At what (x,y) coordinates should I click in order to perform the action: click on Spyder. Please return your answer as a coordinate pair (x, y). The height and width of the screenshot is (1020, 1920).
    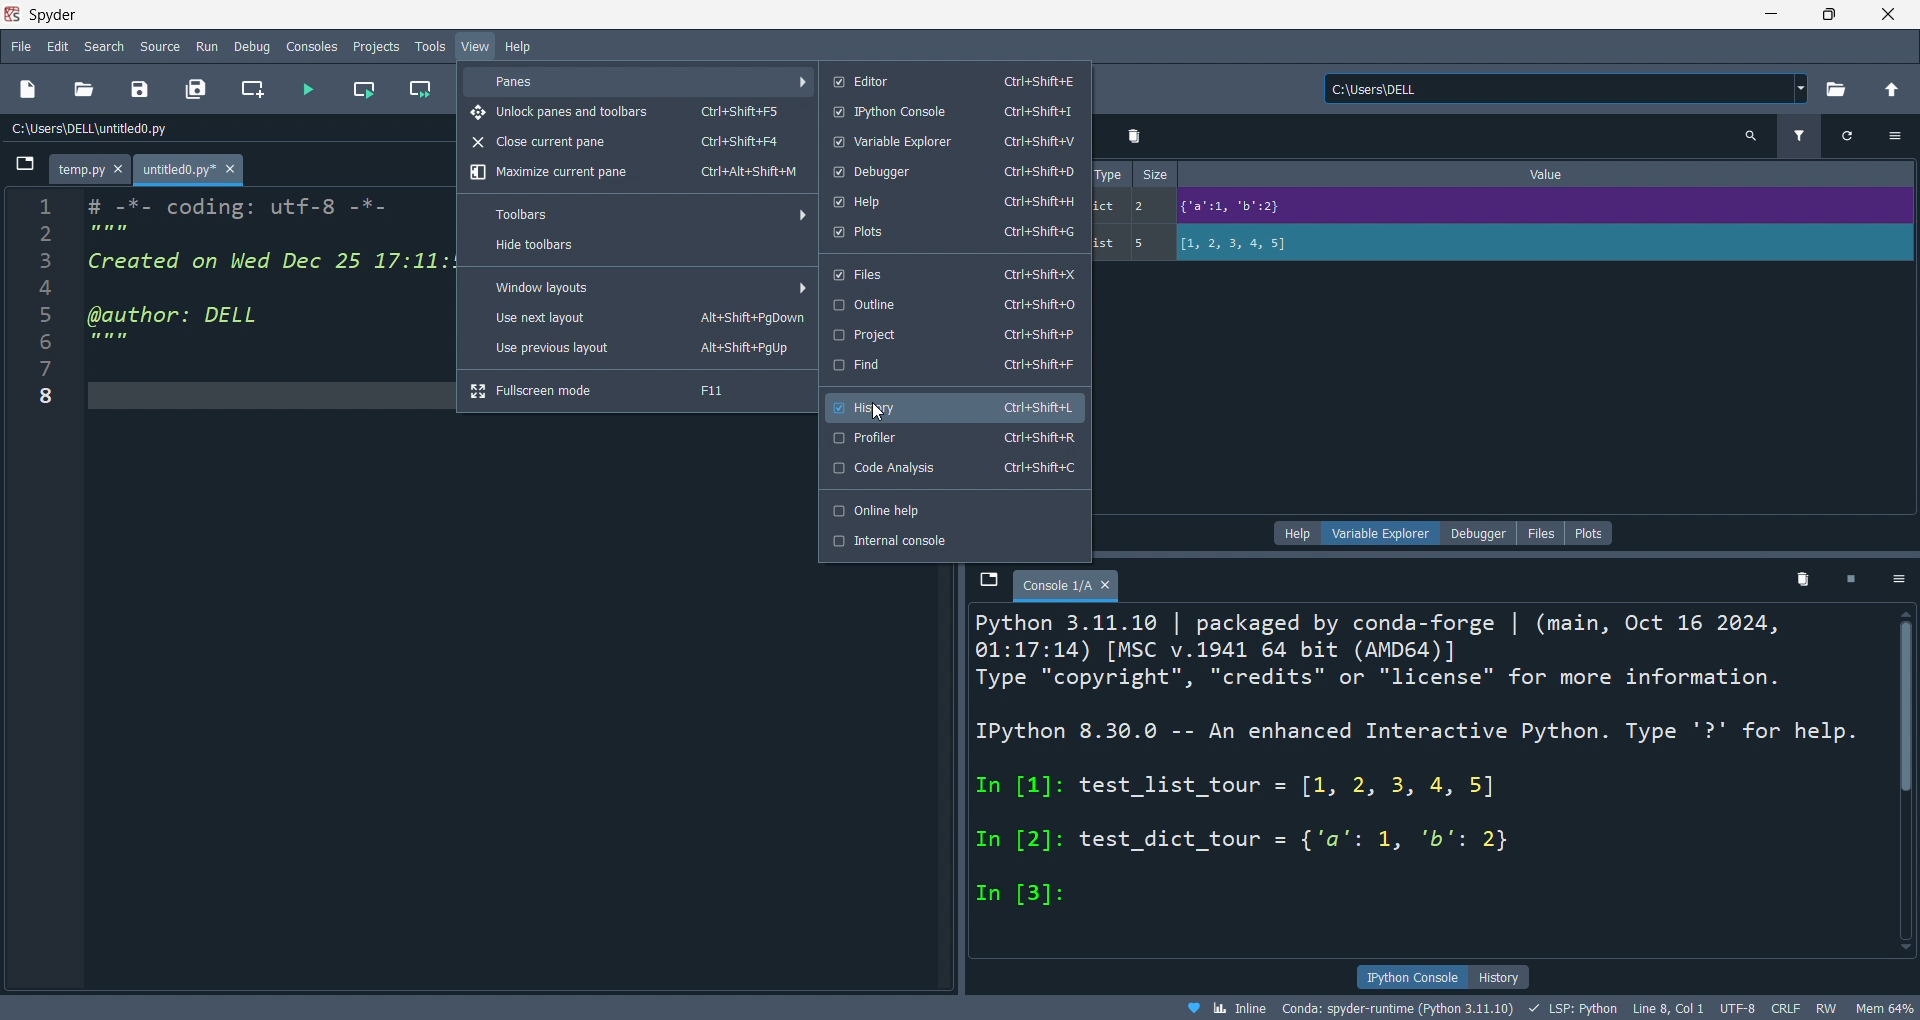
    Looking at the image, I should click on (866, 15).